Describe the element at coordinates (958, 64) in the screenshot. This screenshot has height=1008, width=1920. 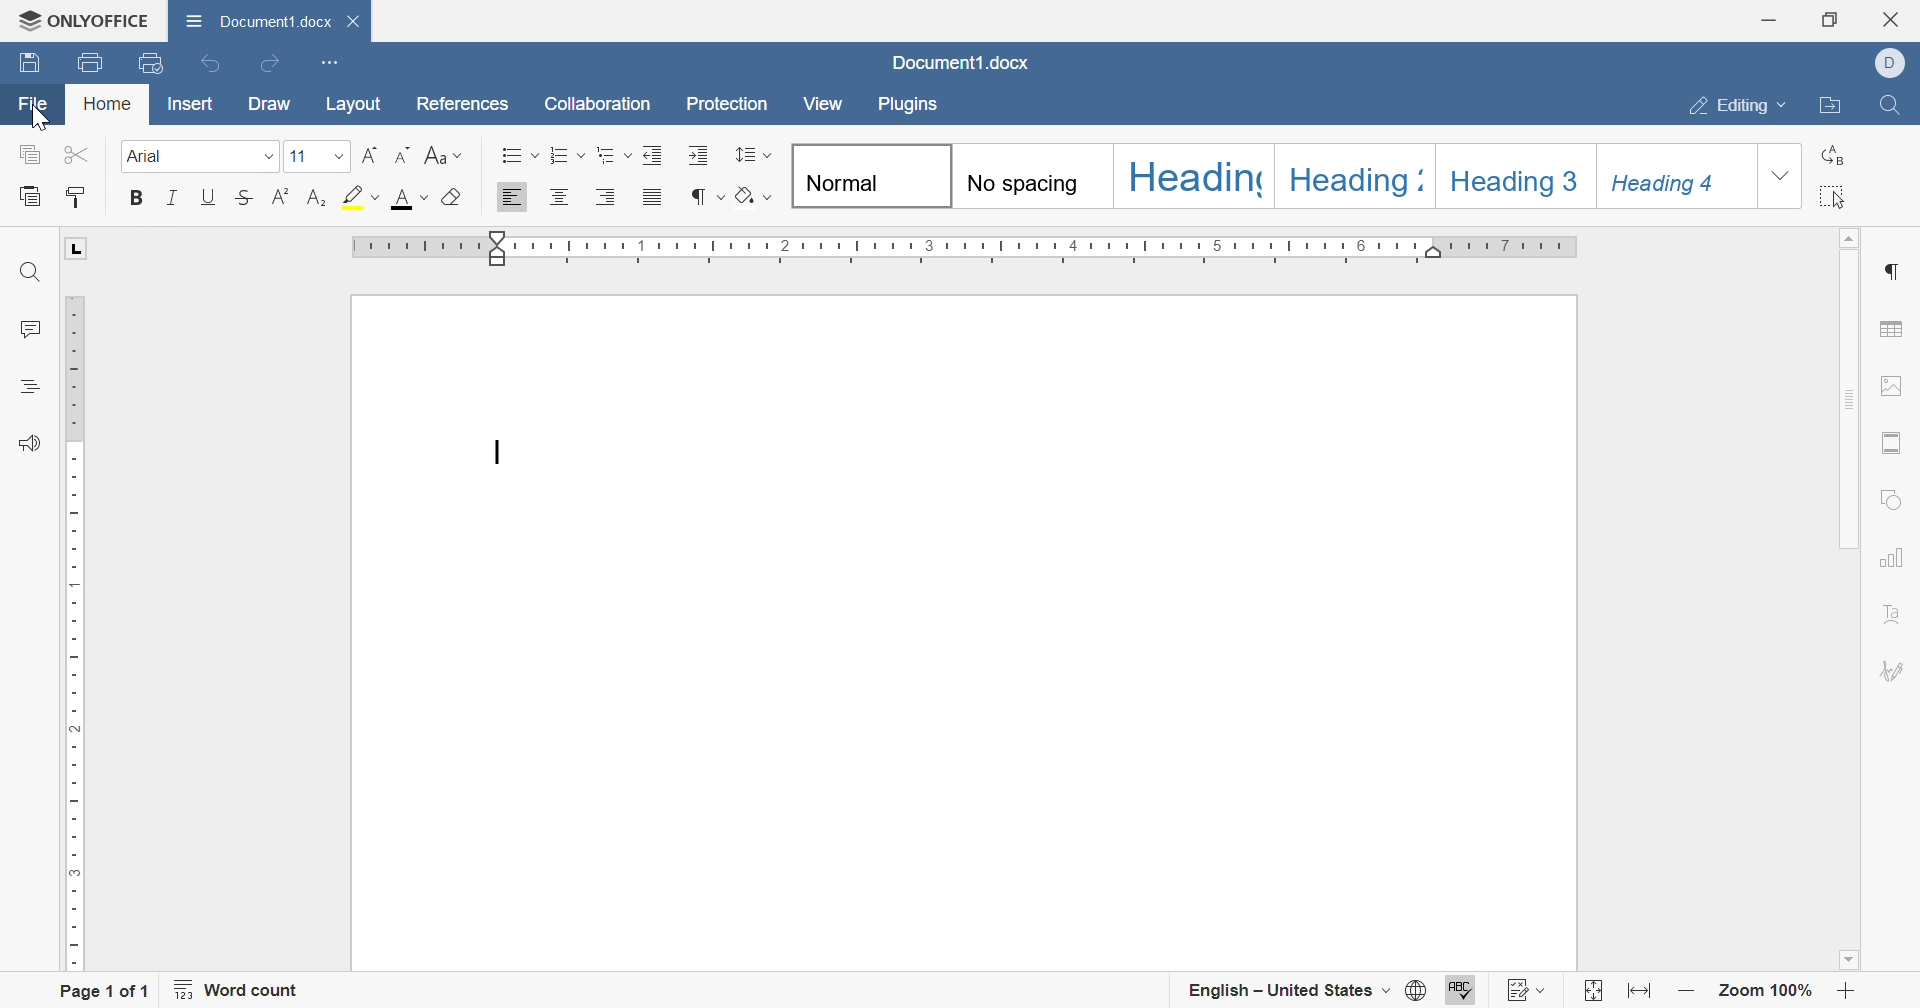
I see `Document1.docx` at that location.